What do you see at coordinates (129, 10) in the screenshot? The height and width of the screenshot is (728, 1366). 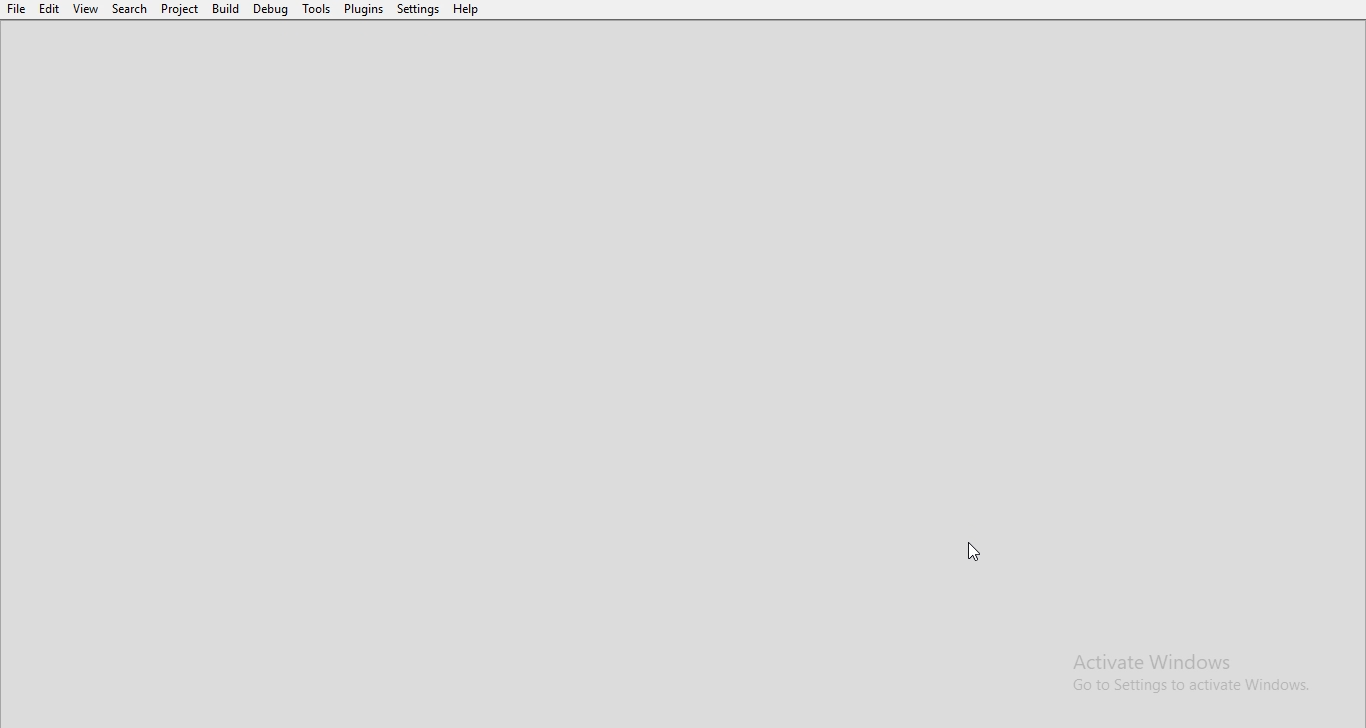 I see `Search ` at bounding box center [129, 10].